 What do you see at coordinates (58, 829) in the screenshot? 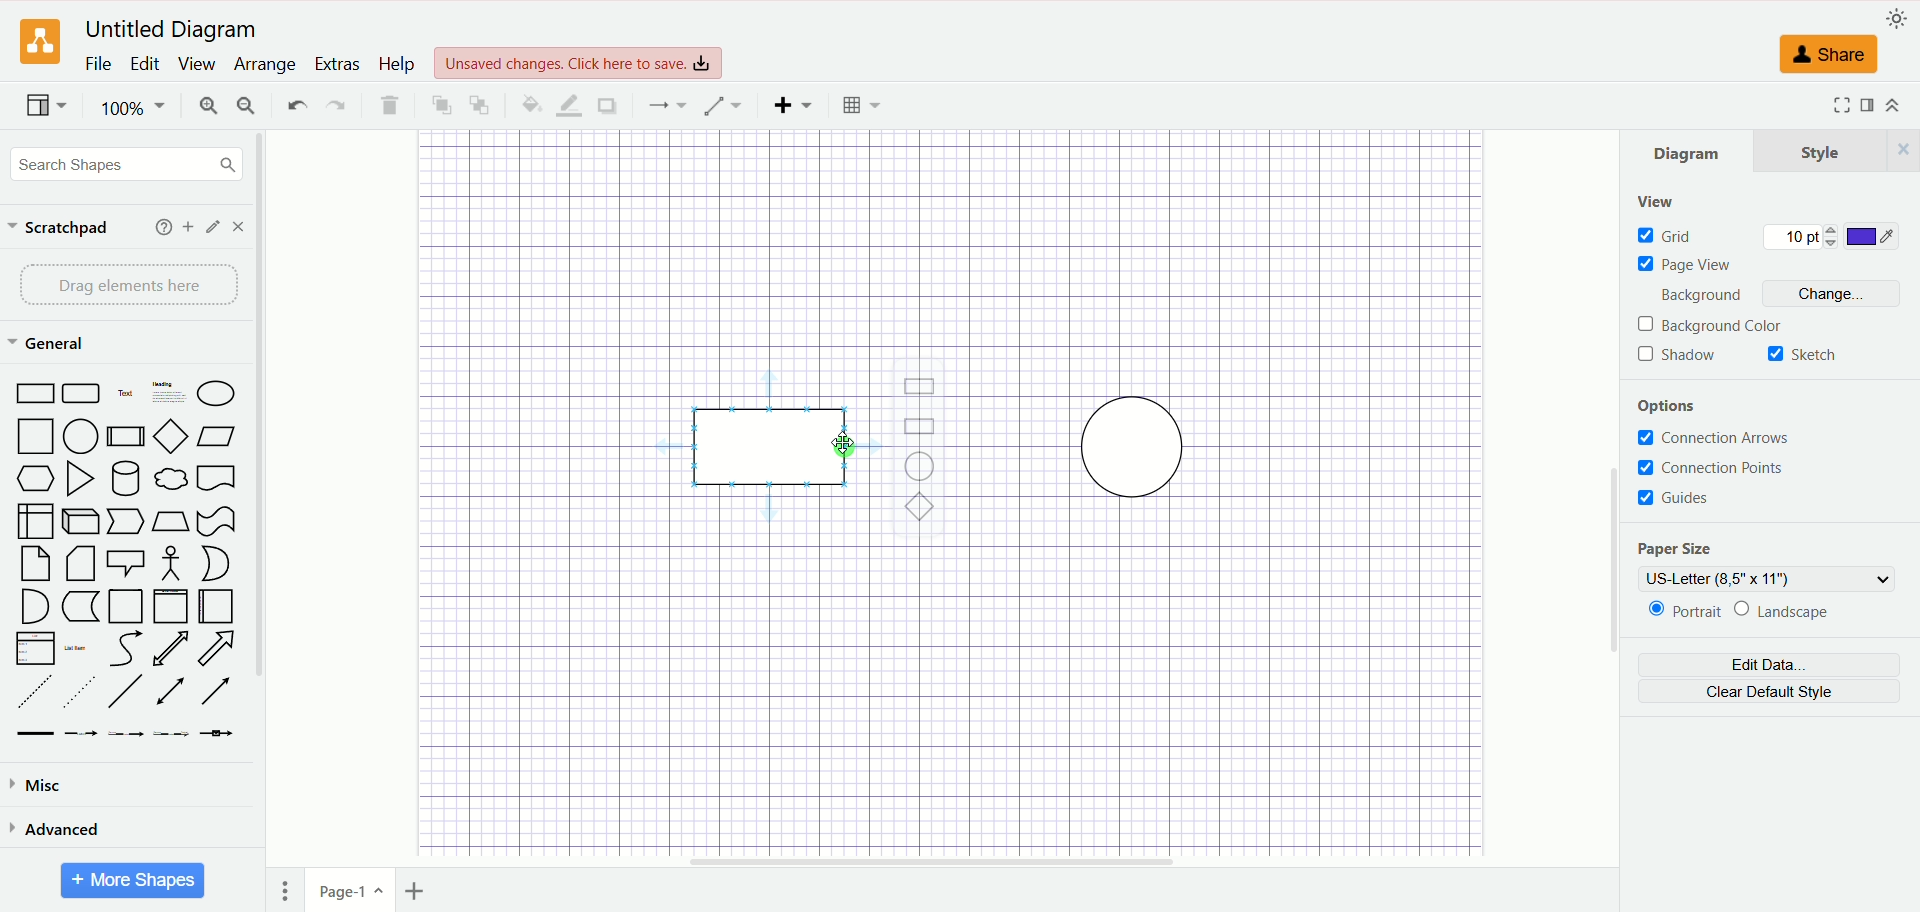
I see `advanced` at bounding box center [58, 829].